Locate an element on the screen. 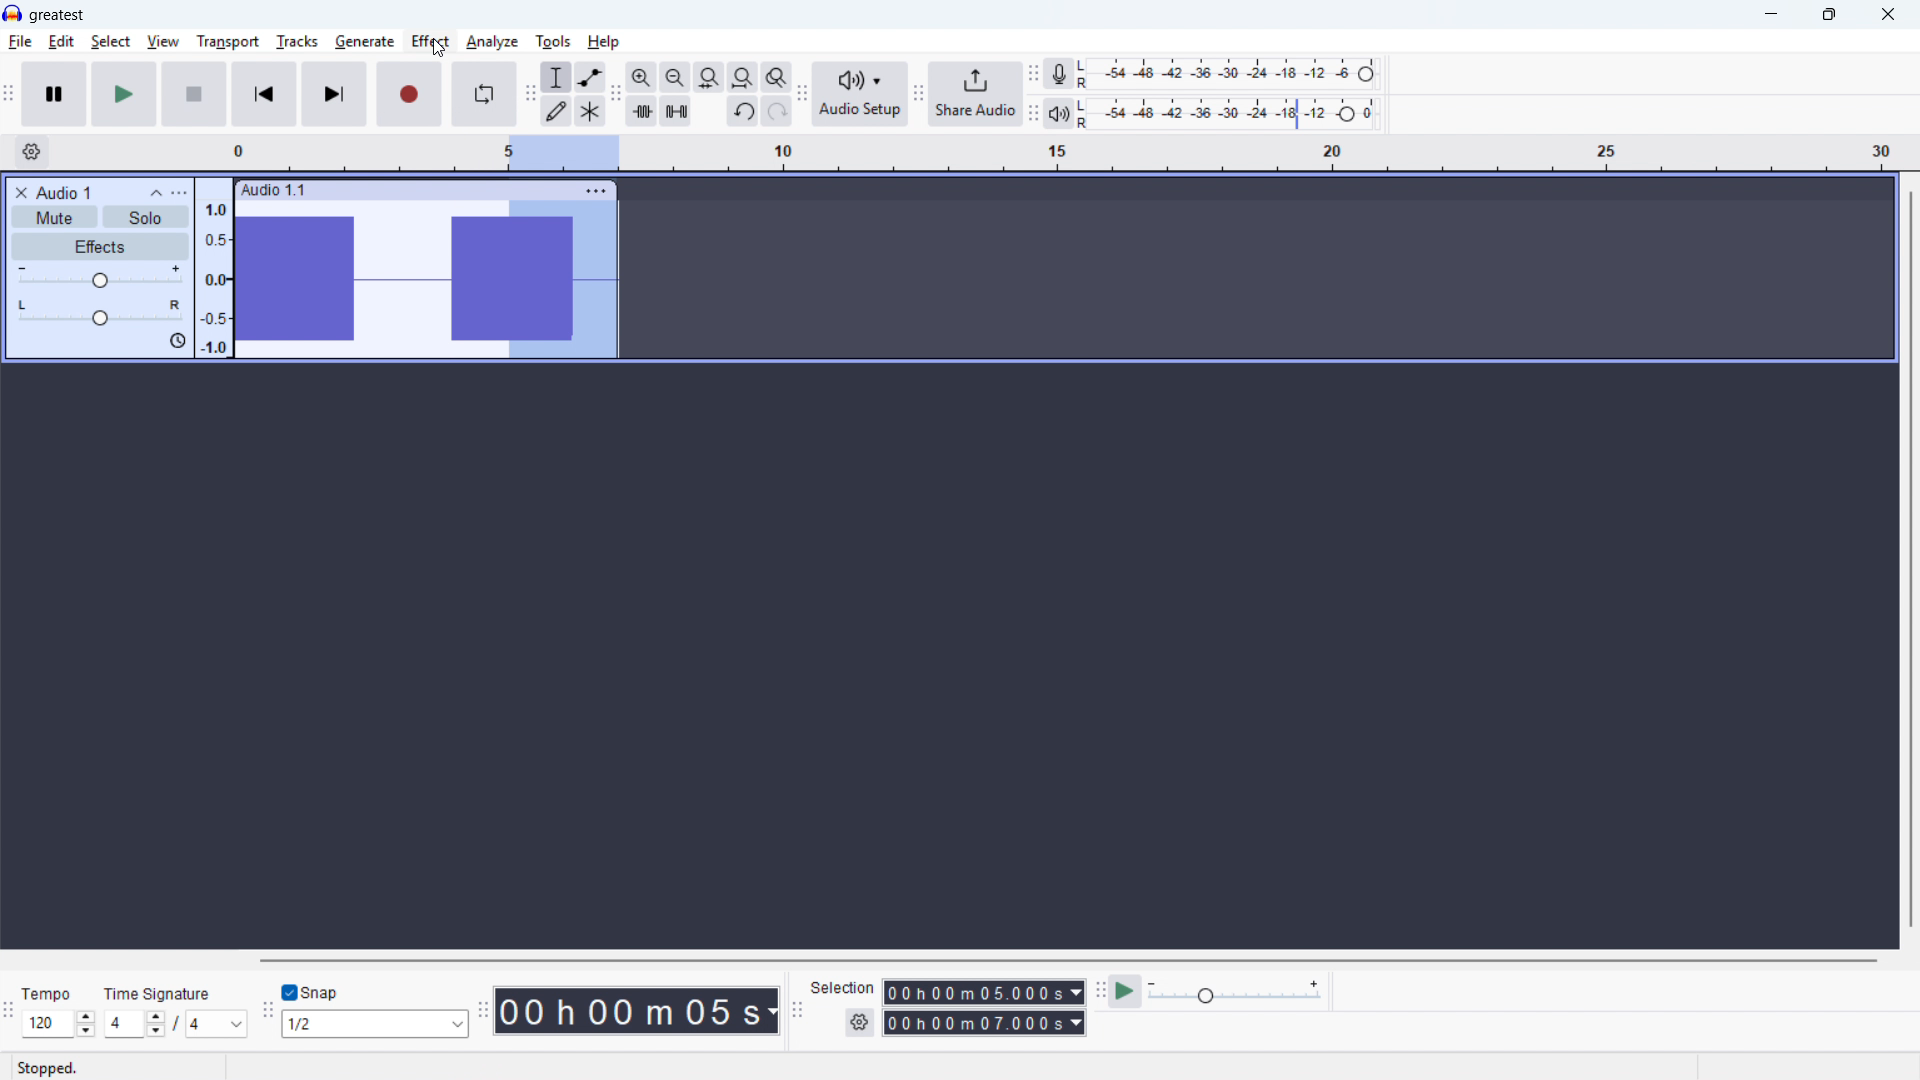 Image resolution: width=1920 pixels, height=1080 pixels. Play at speed  is located at coordinates (1125, 993).